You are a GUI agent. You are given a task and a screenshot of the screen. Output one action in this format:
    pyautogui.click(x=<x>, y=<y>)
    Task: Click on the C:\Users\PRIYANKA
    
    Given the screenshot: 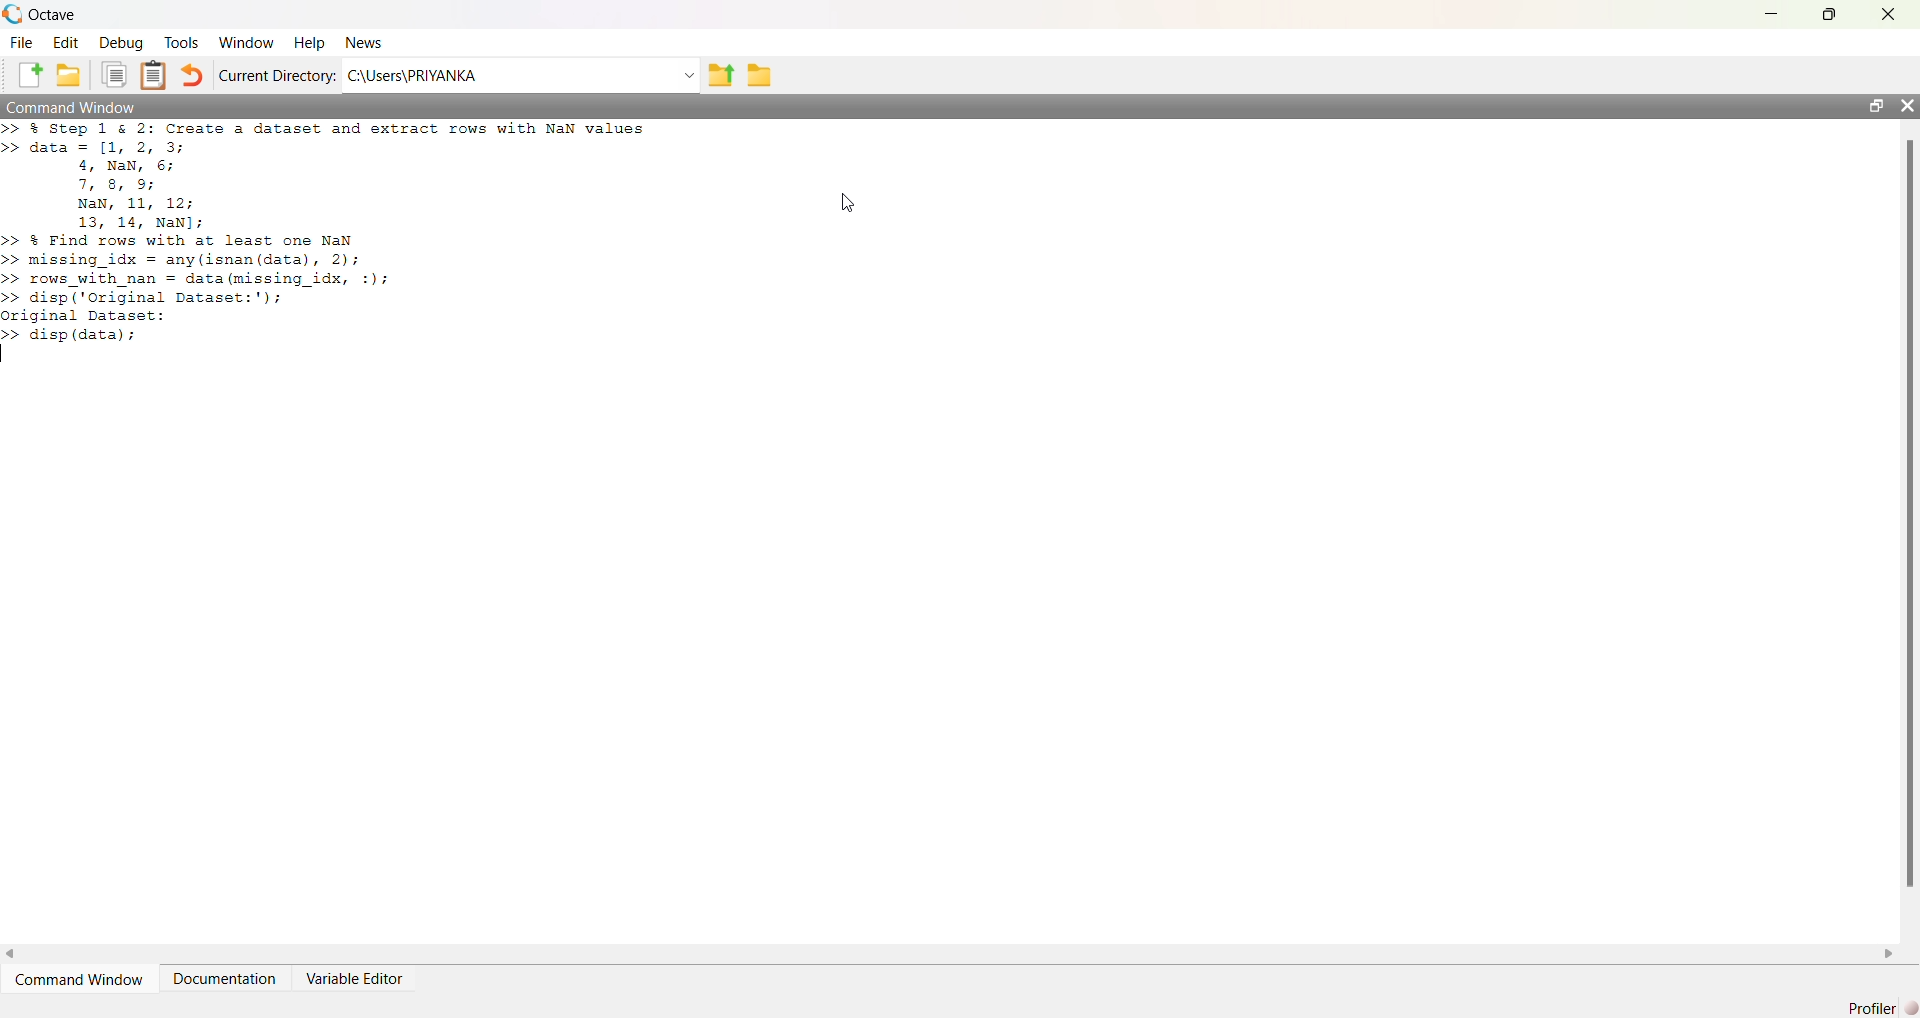 What is the action you would take?
    pyautogui.click(x=412, y=75)
    